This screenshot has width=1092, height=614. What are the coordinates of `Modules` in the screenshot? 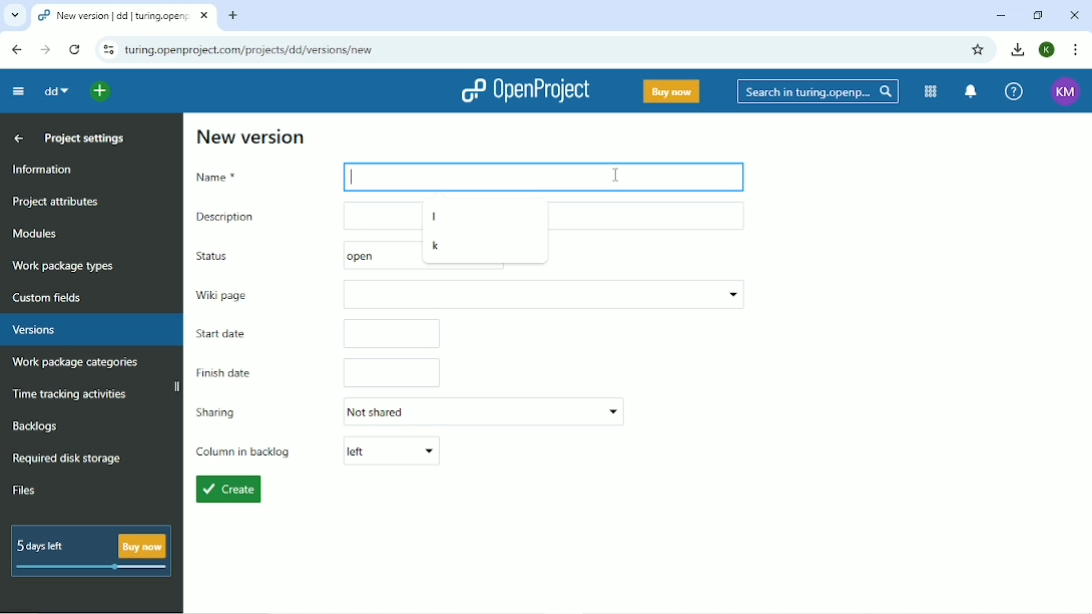 It's located at (36, 233).